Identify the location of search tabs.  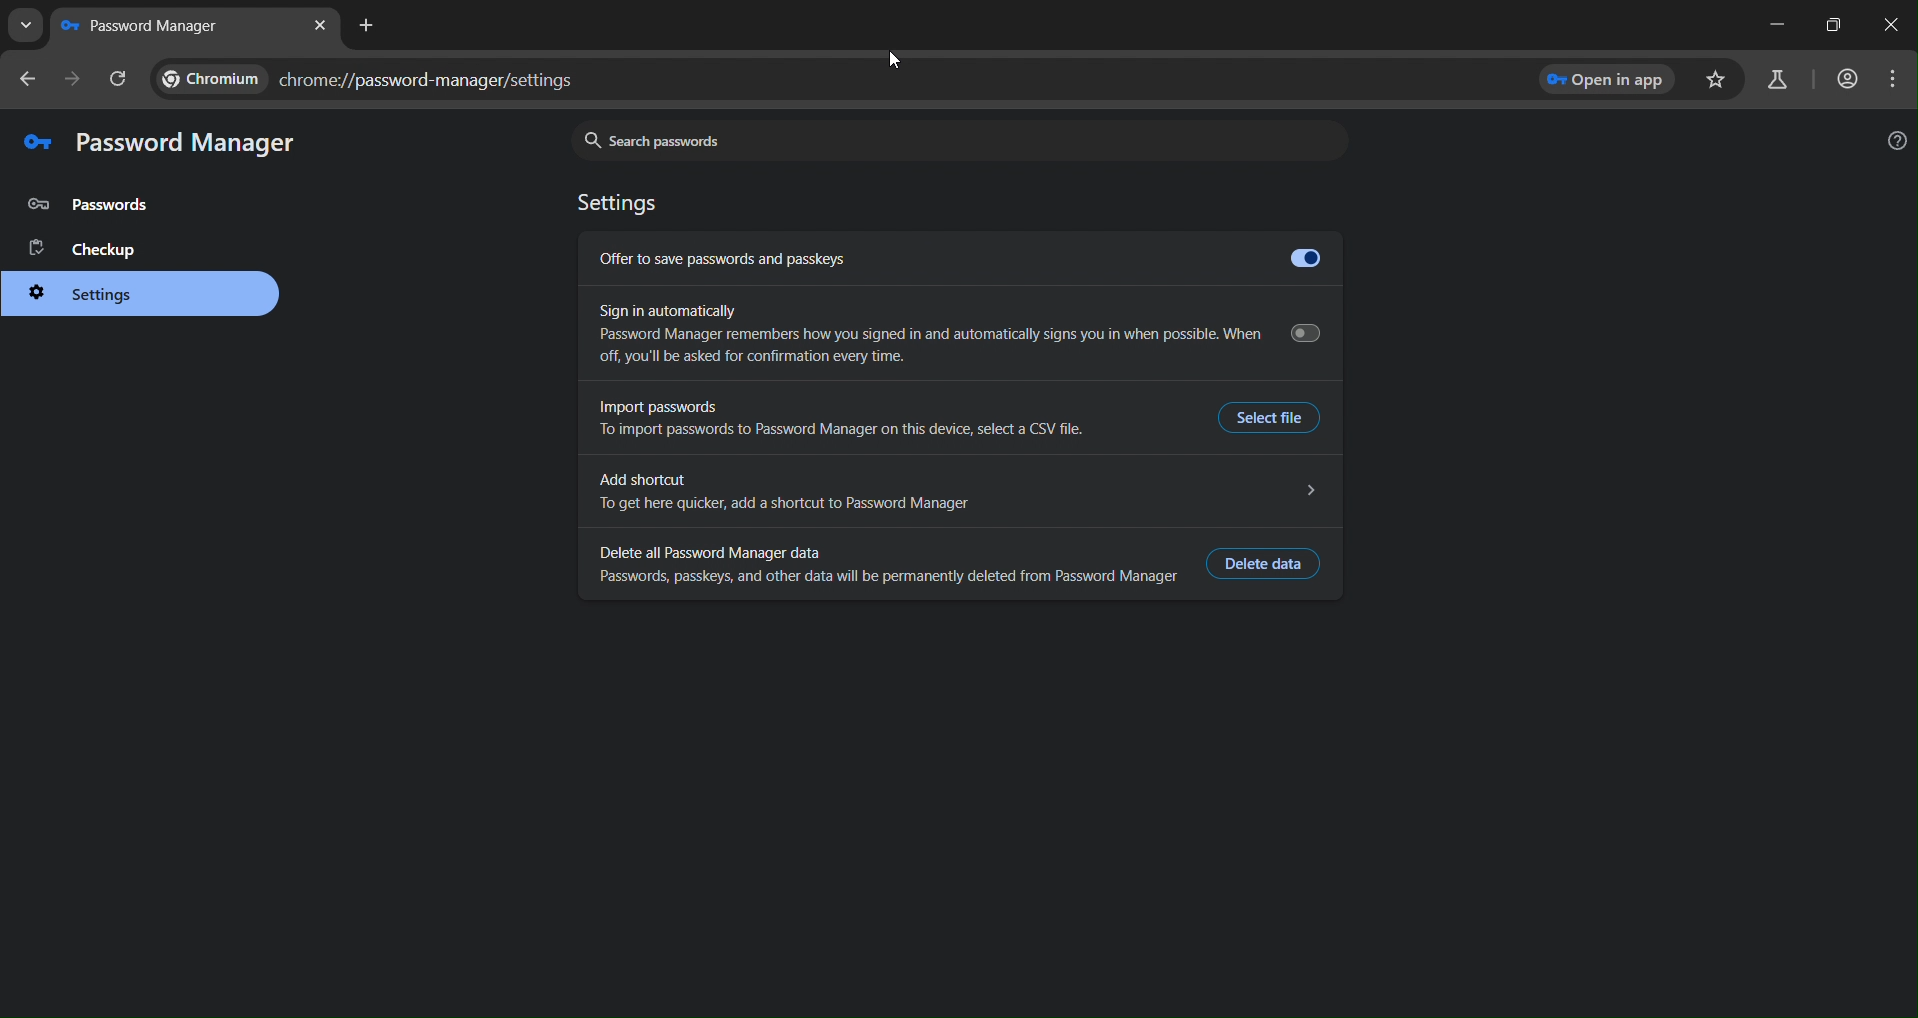
(25, 26).